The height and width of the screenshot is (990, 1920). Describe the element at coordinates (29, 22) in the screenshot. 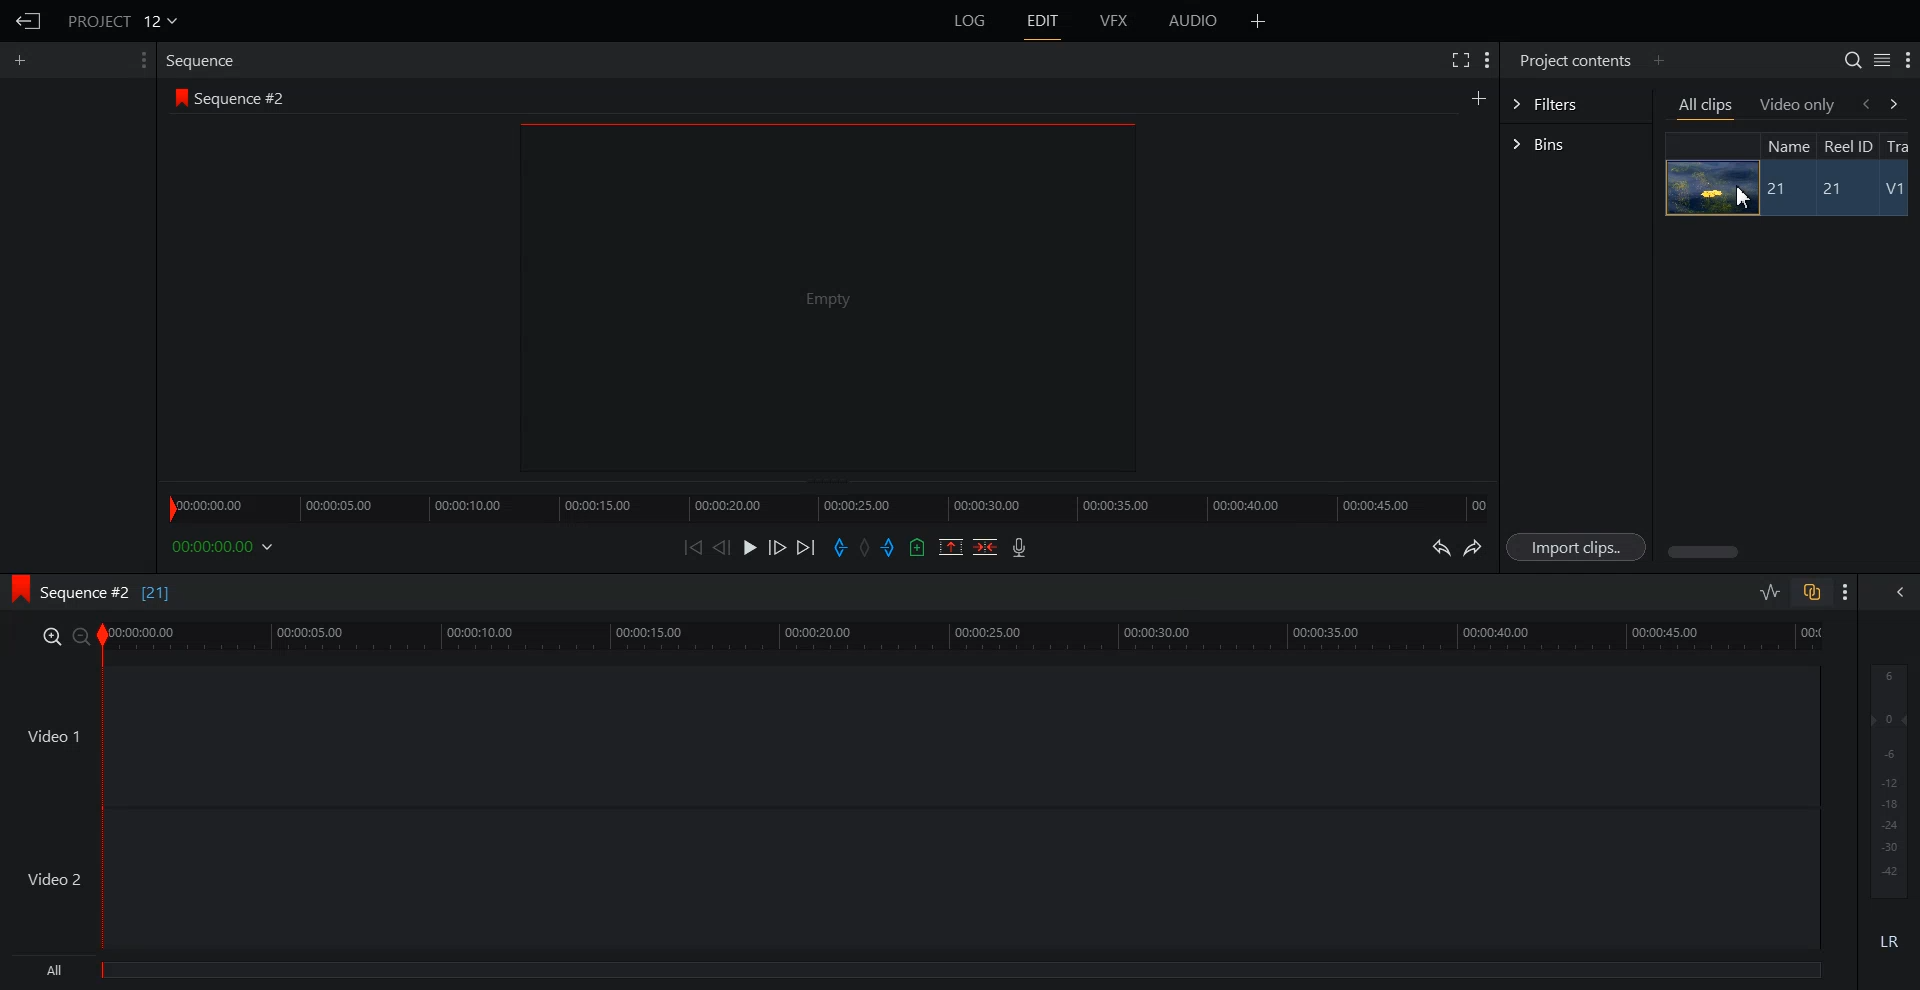

I see `Go Back` at that location.